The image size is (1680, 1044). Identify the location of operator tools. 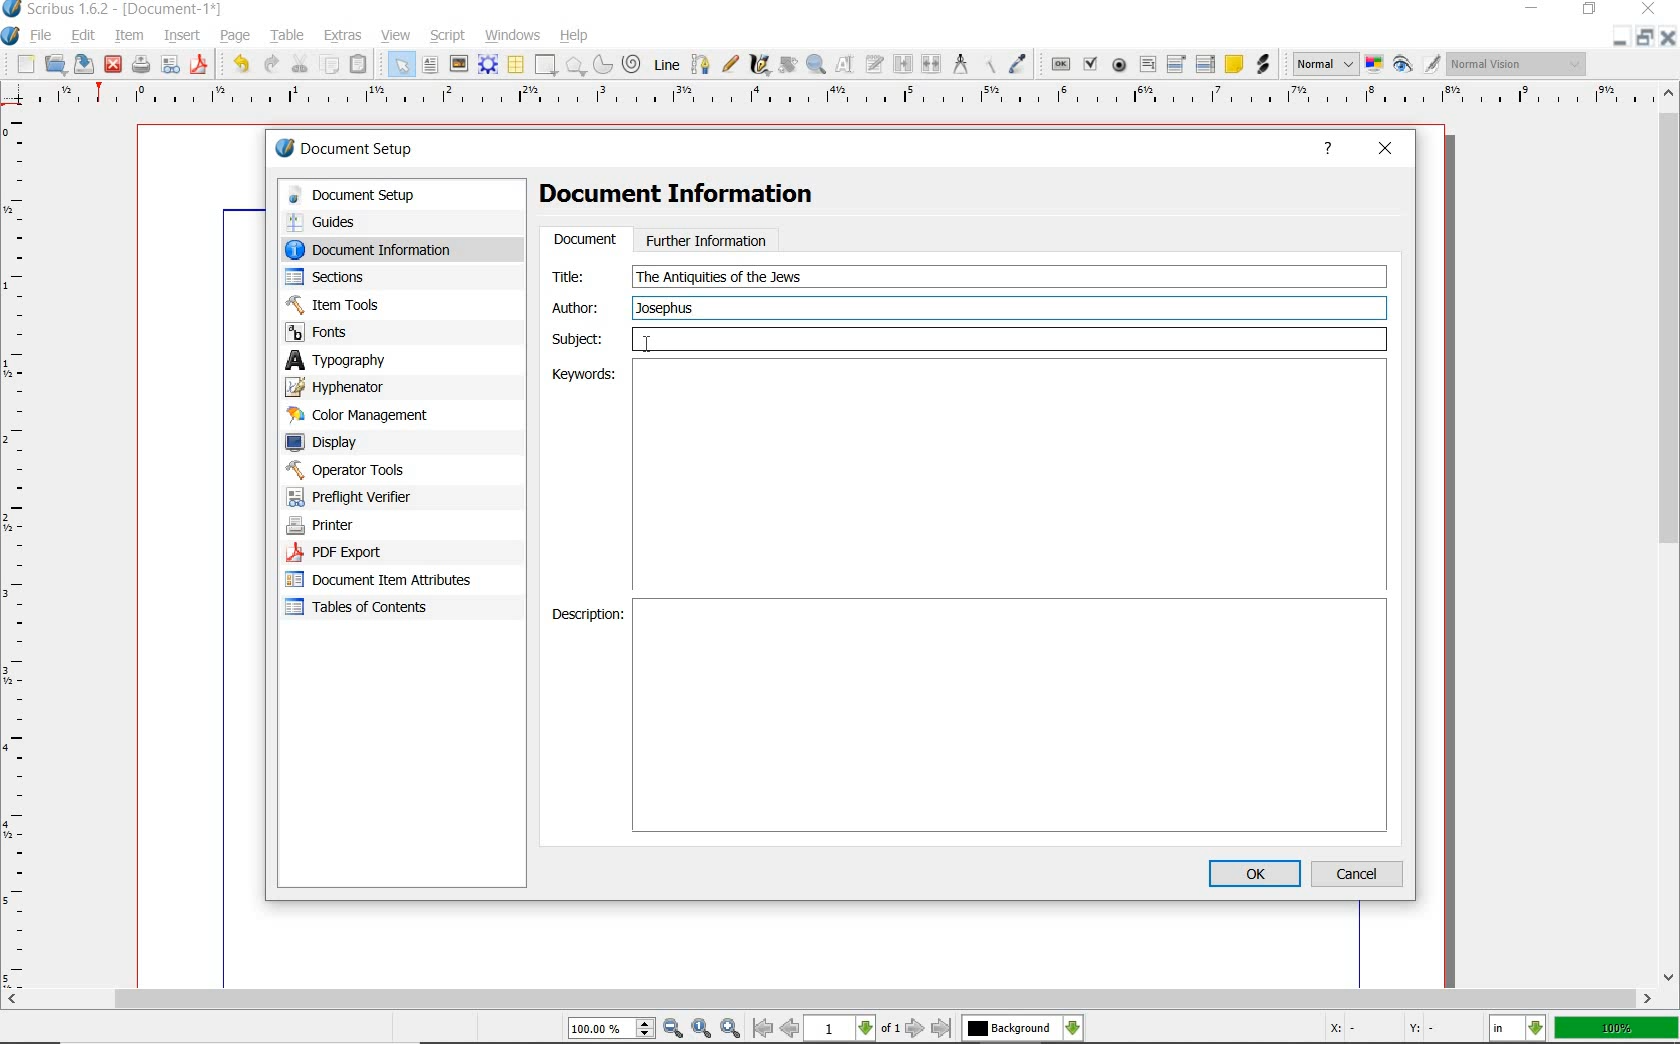
(373, 470).